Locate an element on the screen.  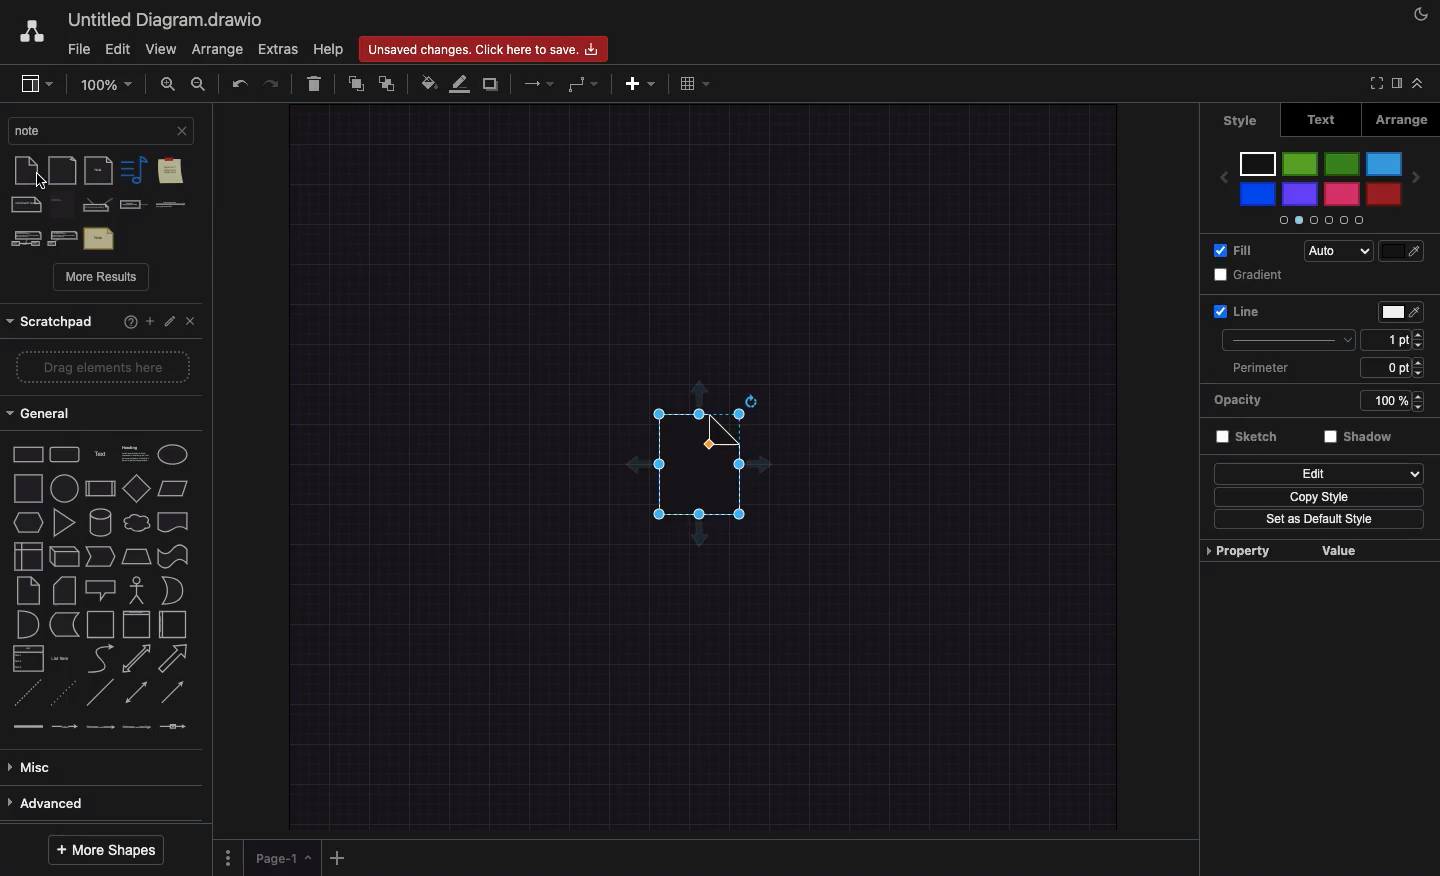
cloud is located at coordinates (138, 524).